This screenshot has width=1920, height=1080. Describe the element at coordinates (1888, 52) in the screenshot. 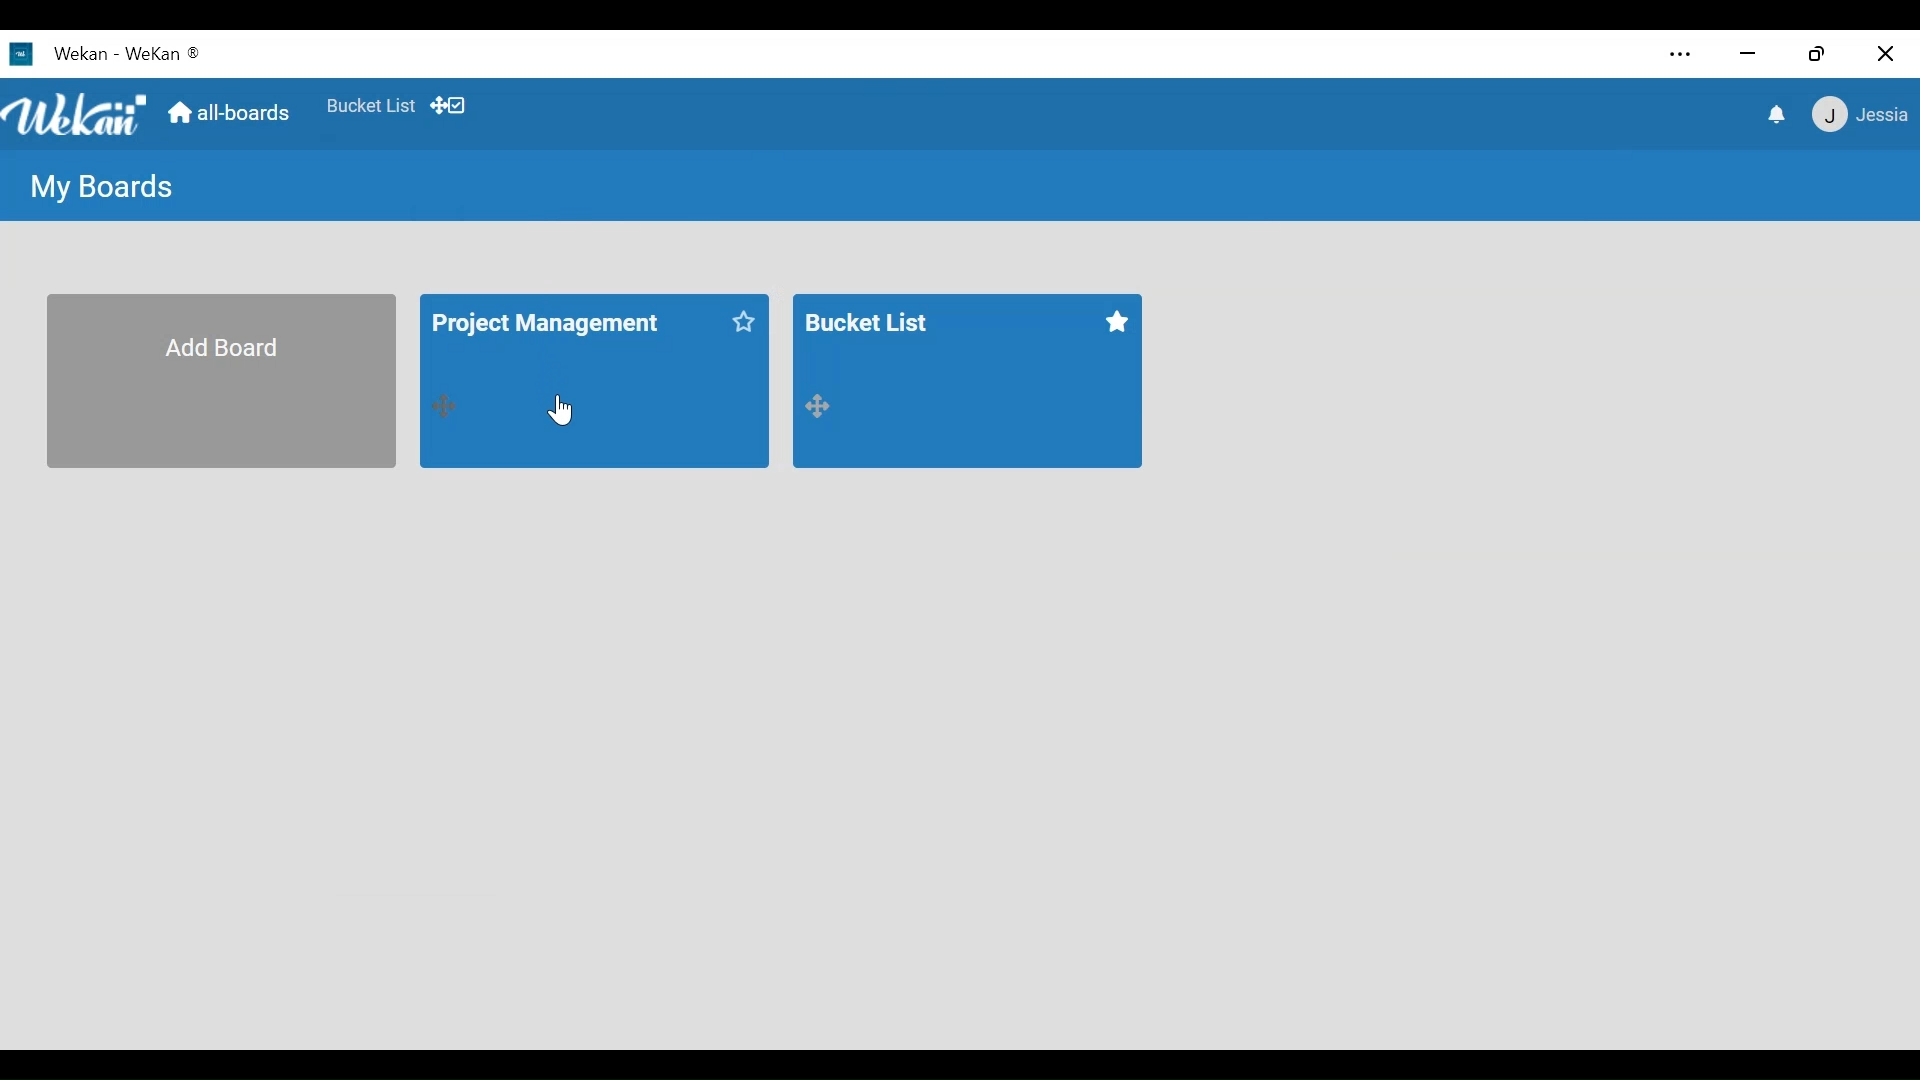

I see `Close` at that location.